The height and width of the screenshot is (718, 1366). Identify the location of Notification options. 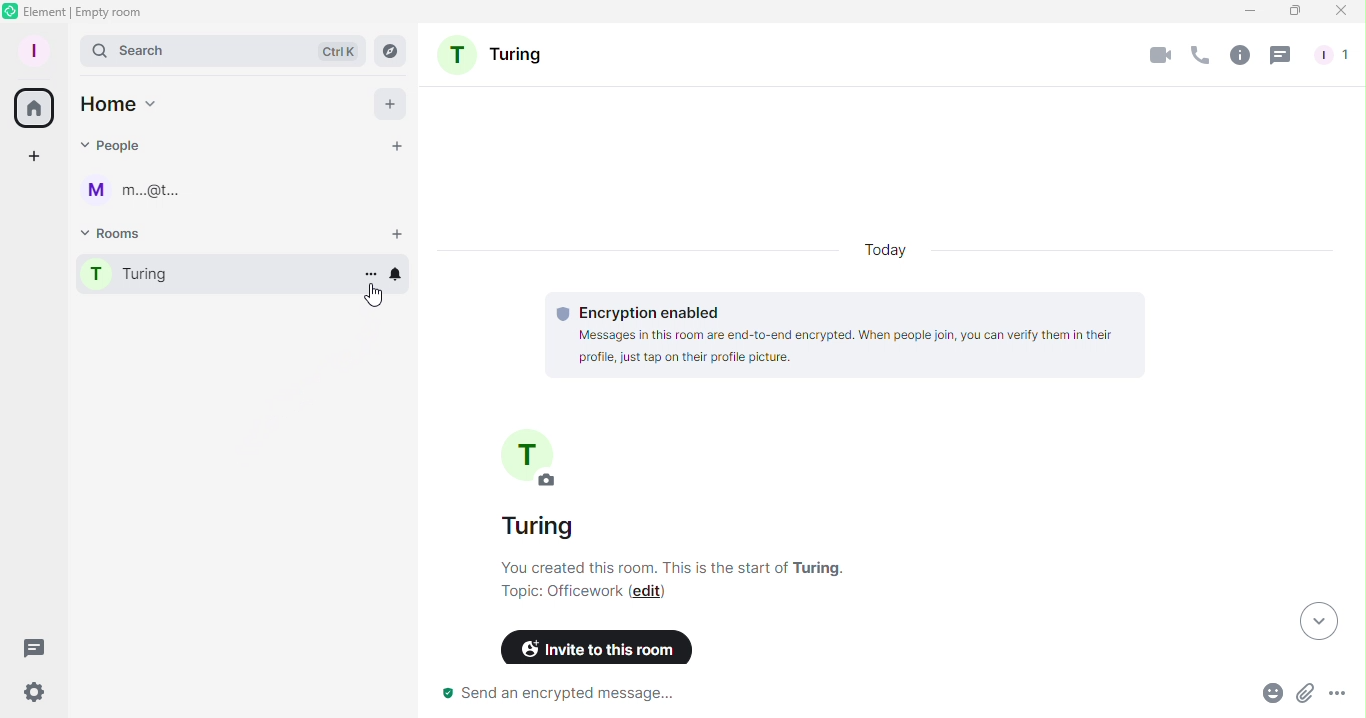
(409, 274).